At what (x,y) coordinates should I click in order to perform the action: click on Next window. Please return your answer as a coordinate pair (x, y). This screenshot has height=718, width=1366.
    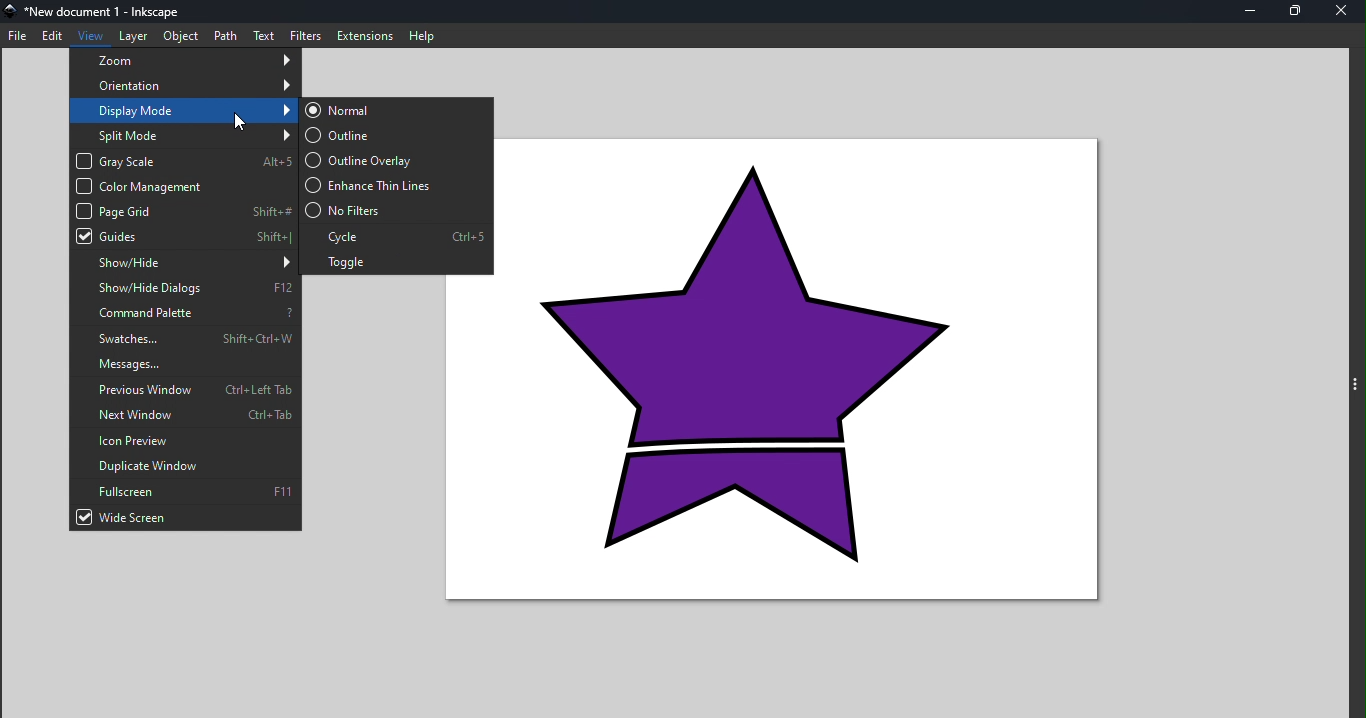
    Looking at the image, I should click on (184, 414).